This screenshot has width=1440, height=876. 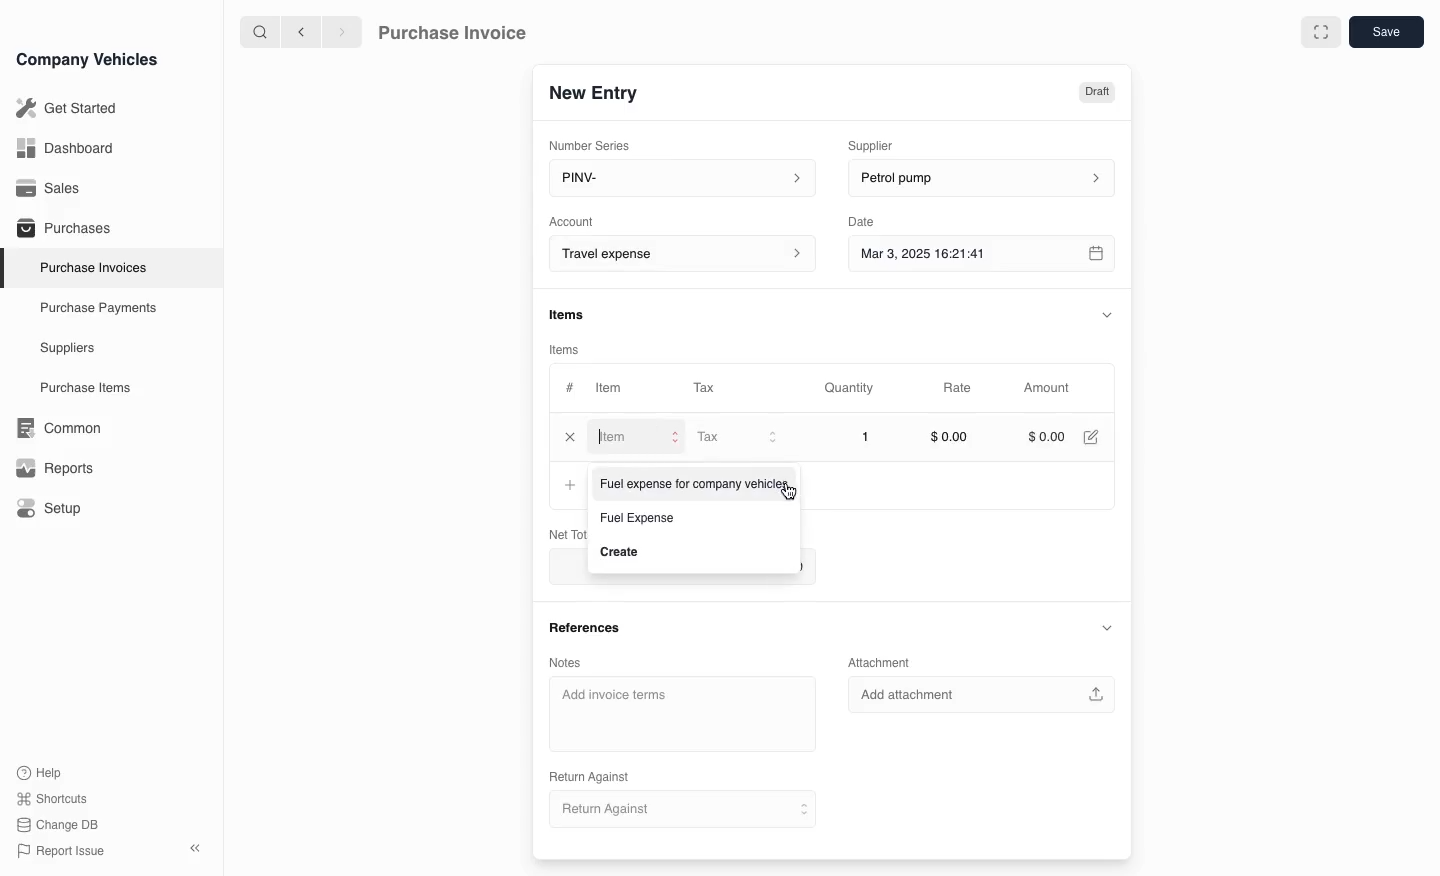 What do you see at coordinates (882, 662) in the screenshot?
I see `Attachment` at bounding box center [882, 662].